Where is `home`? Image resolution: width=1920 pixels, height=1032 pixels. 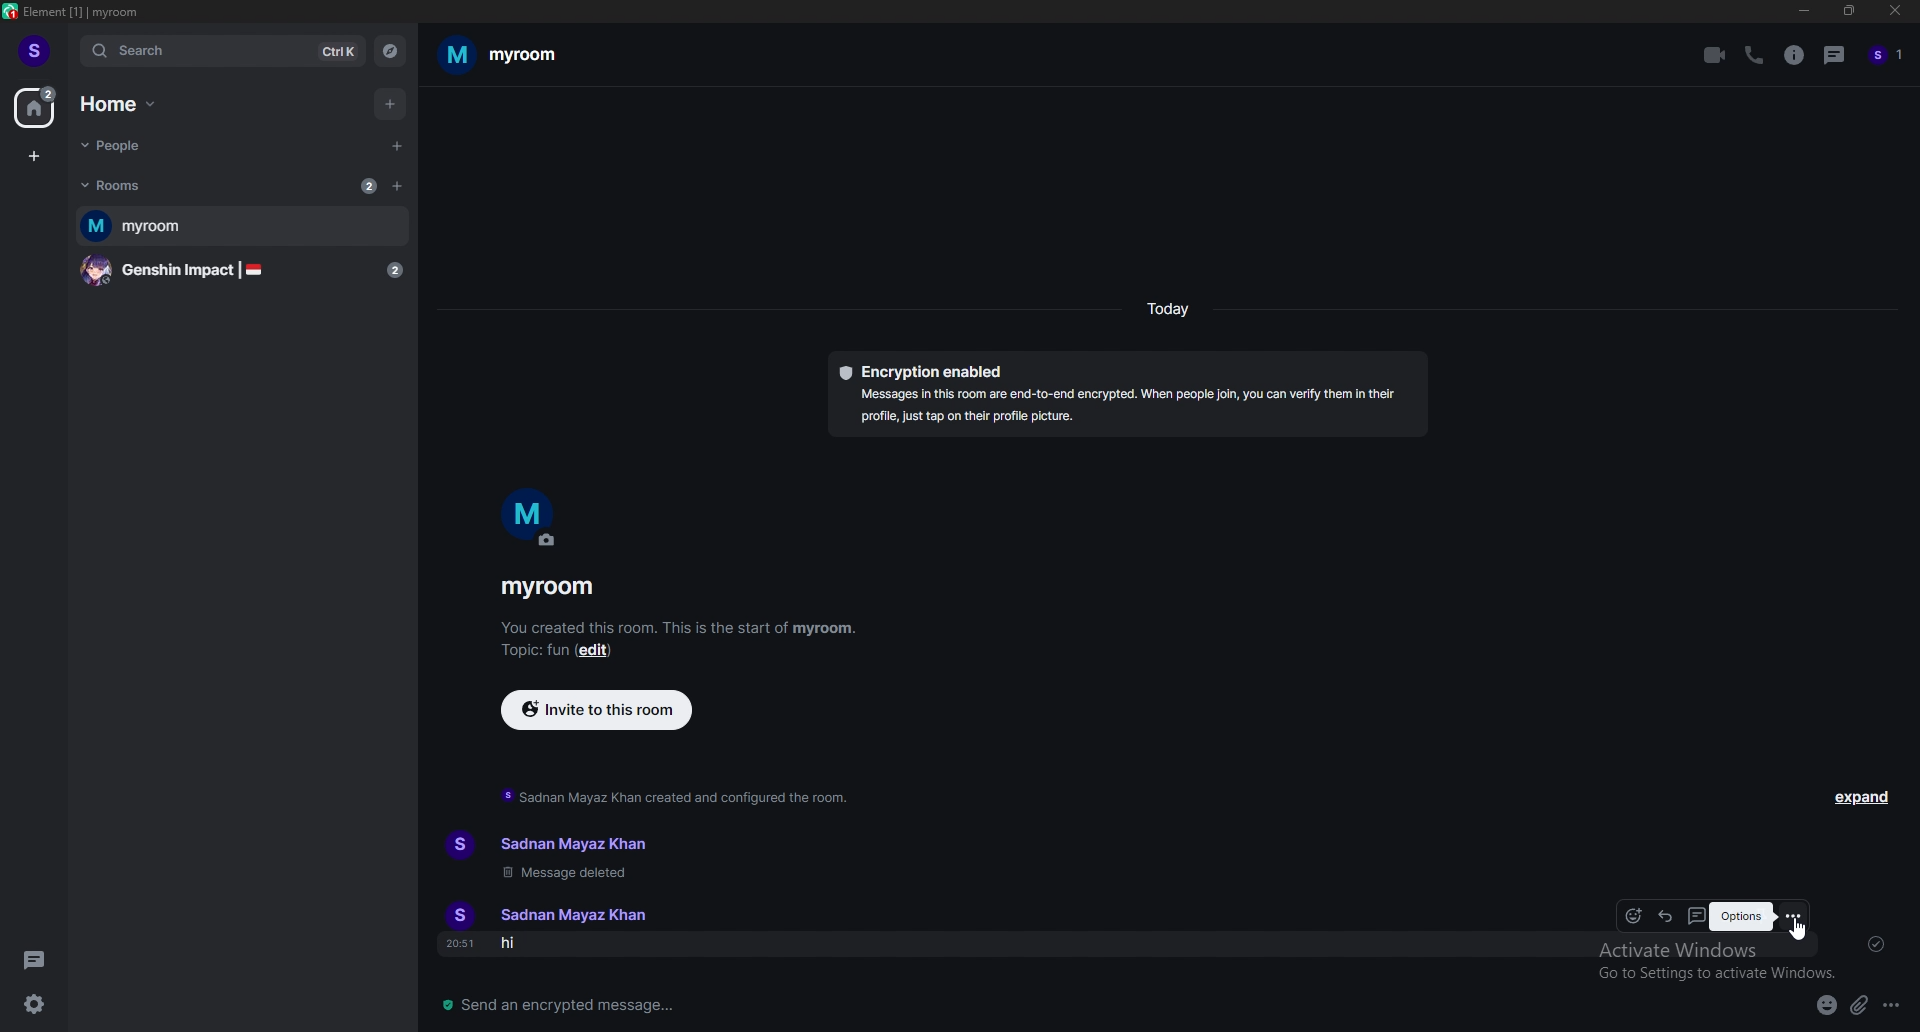 home is located at coordinates (37, 107).